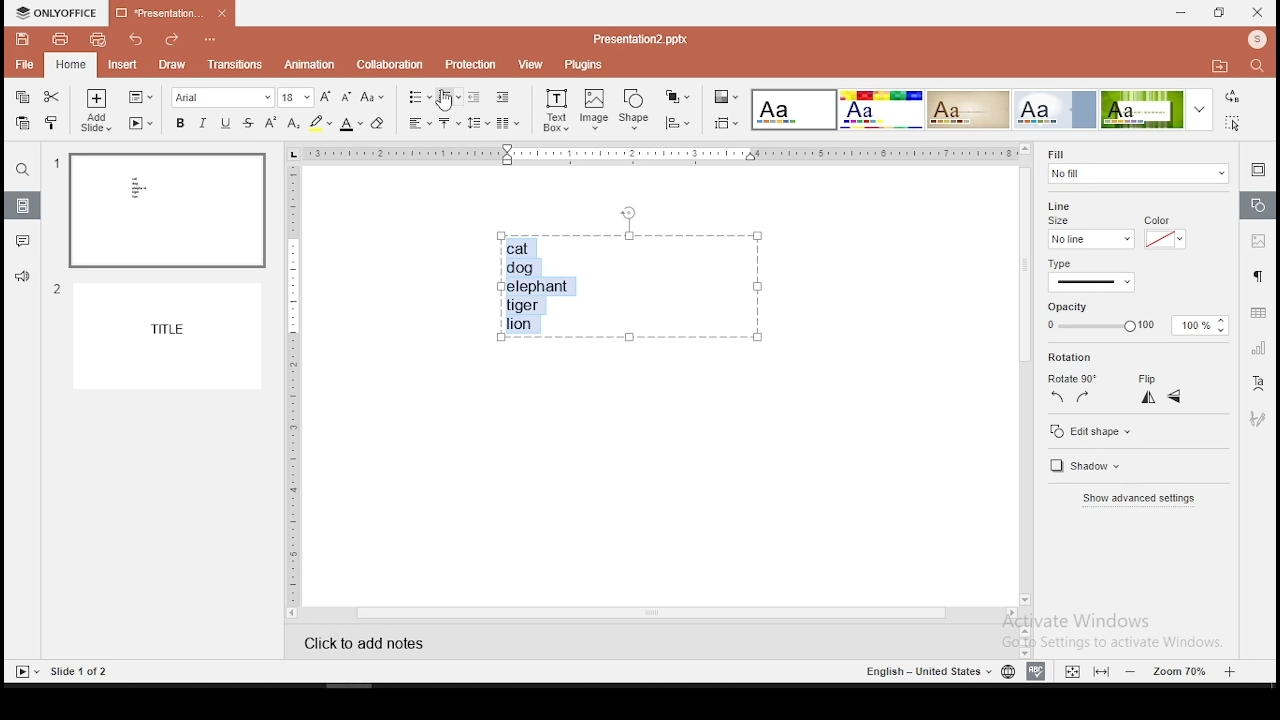 This screenshot has width=1280, height=720. Describe the element at coordinates (22, 123) in the screenshot. I see `paste` at that location.